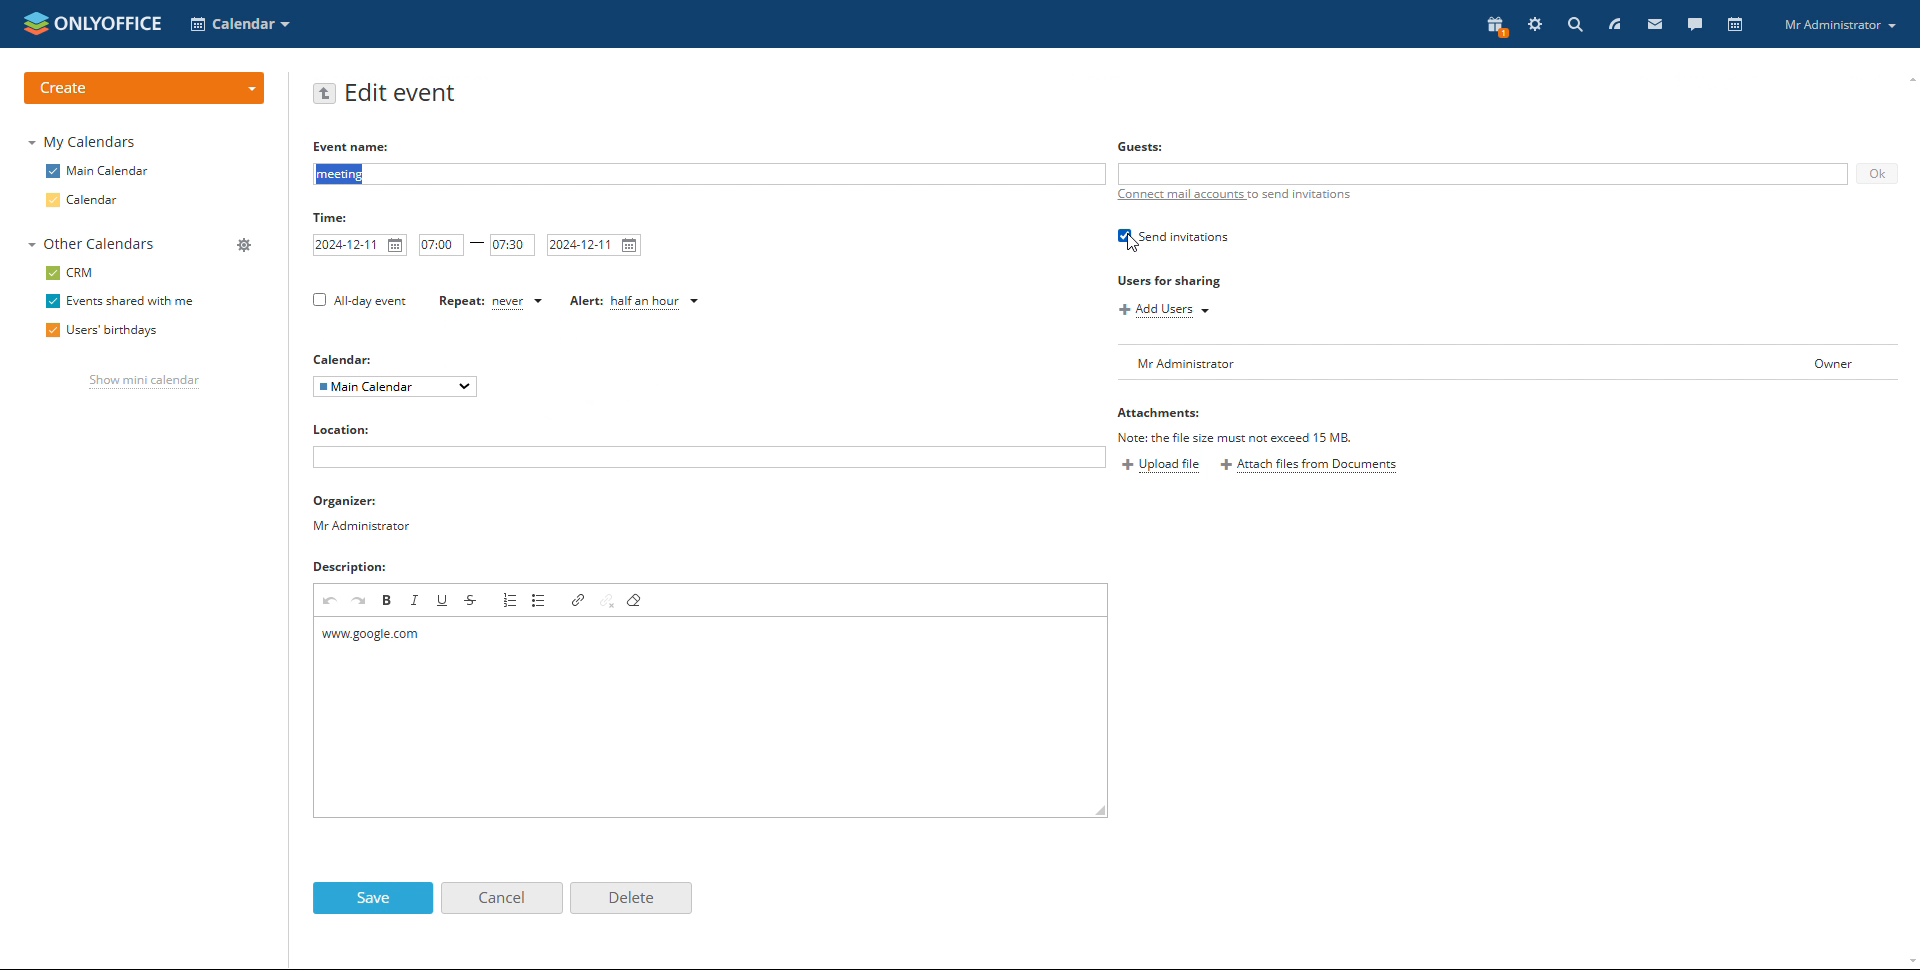 Image resolution: width=1920 pixels, height=970 pixels. What do you see at coordinates (656, 303) in the screenshot?
I see `alert type` at bounding box center [656, 303].